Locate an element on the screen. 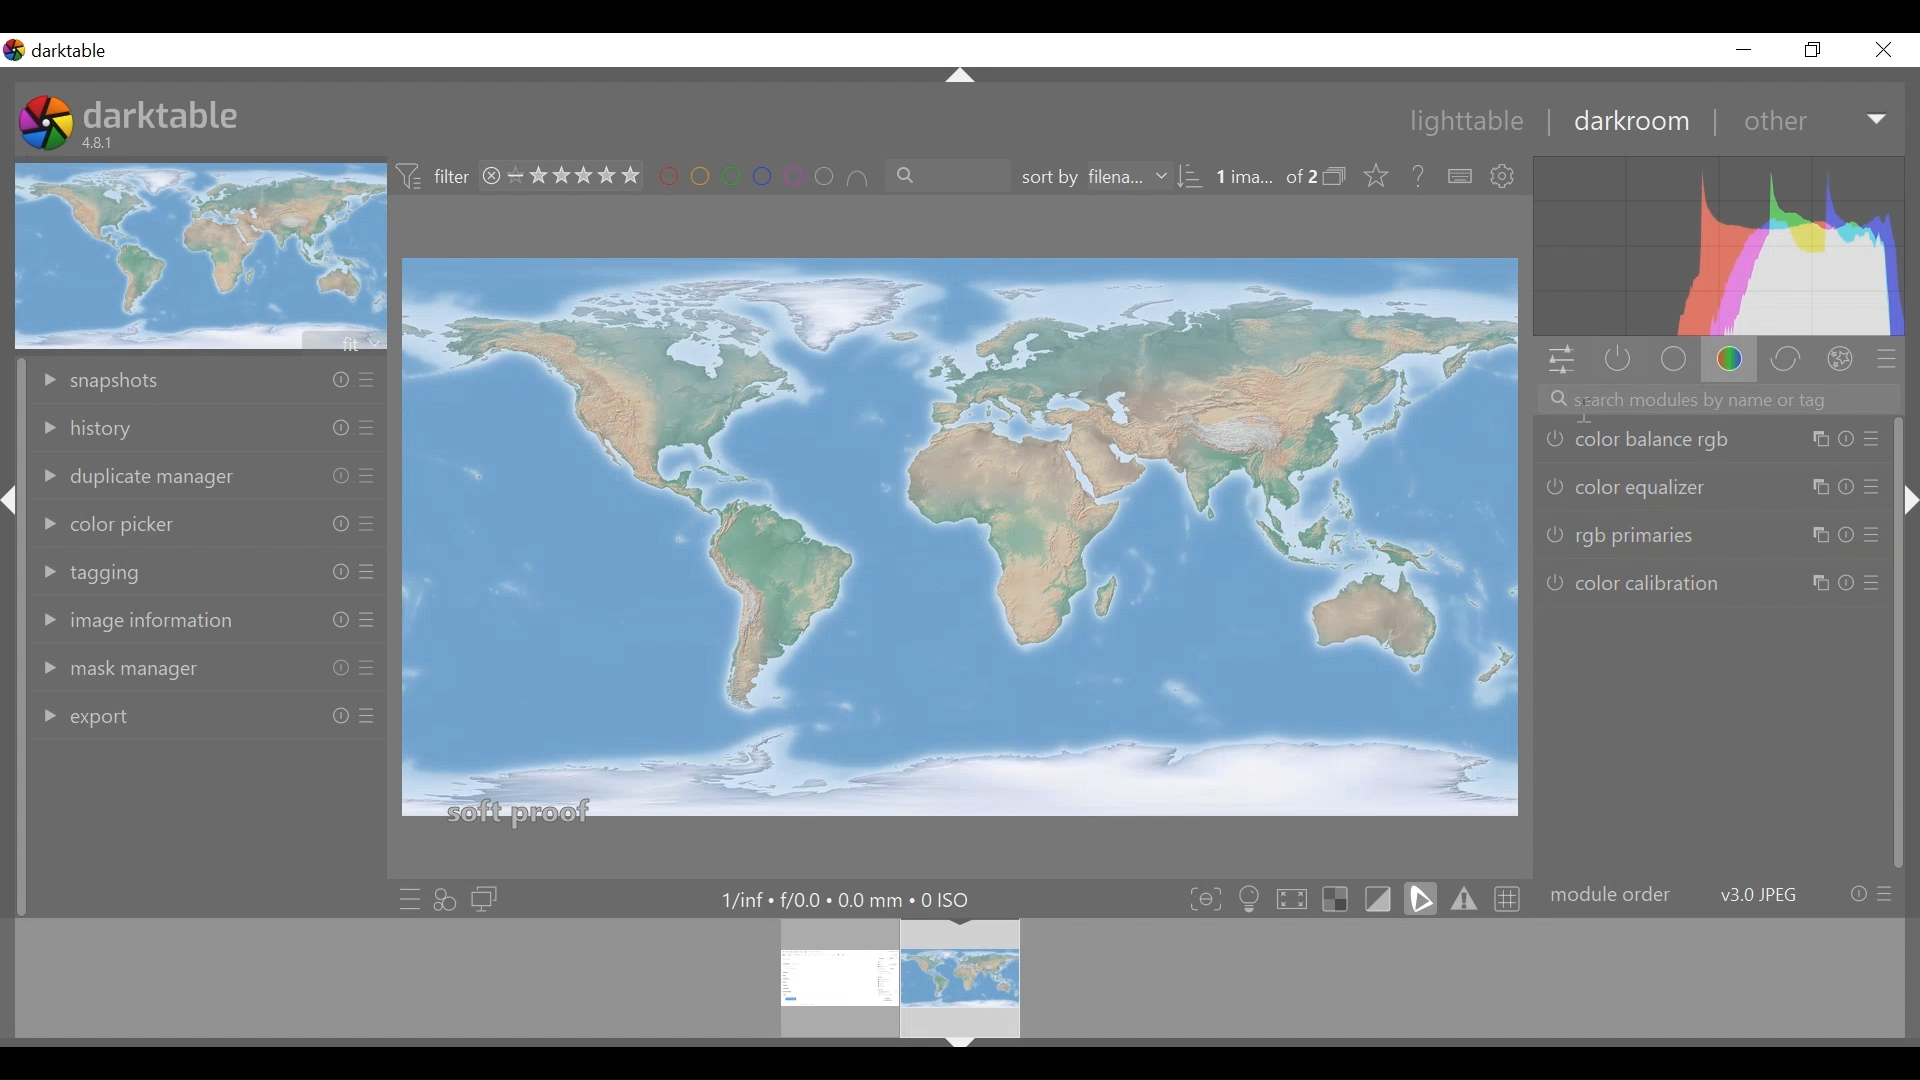  history is located at coordinates (137, 429).